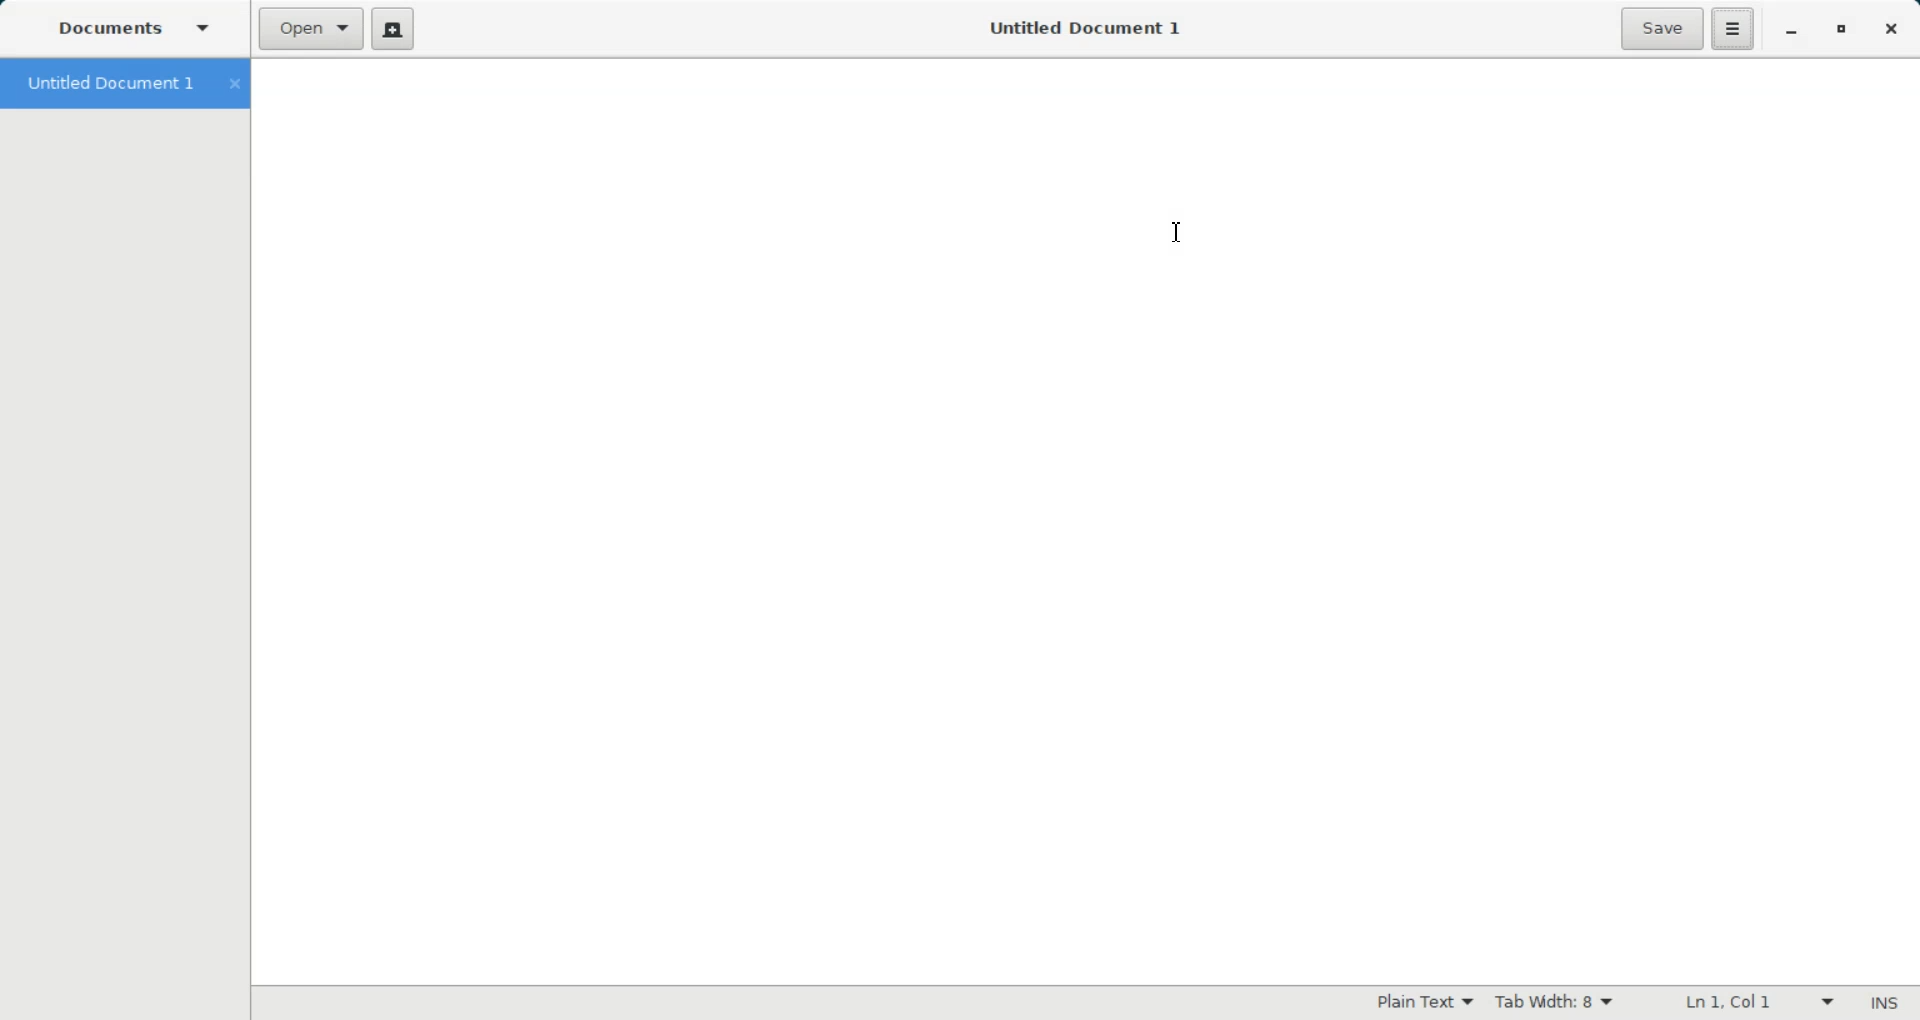 The height and width of the screenshot is (1020, 1920). What do you see at coordinates (1890, 30) in the screenshot?
I see `Close` at bounding box center [1890, 30].